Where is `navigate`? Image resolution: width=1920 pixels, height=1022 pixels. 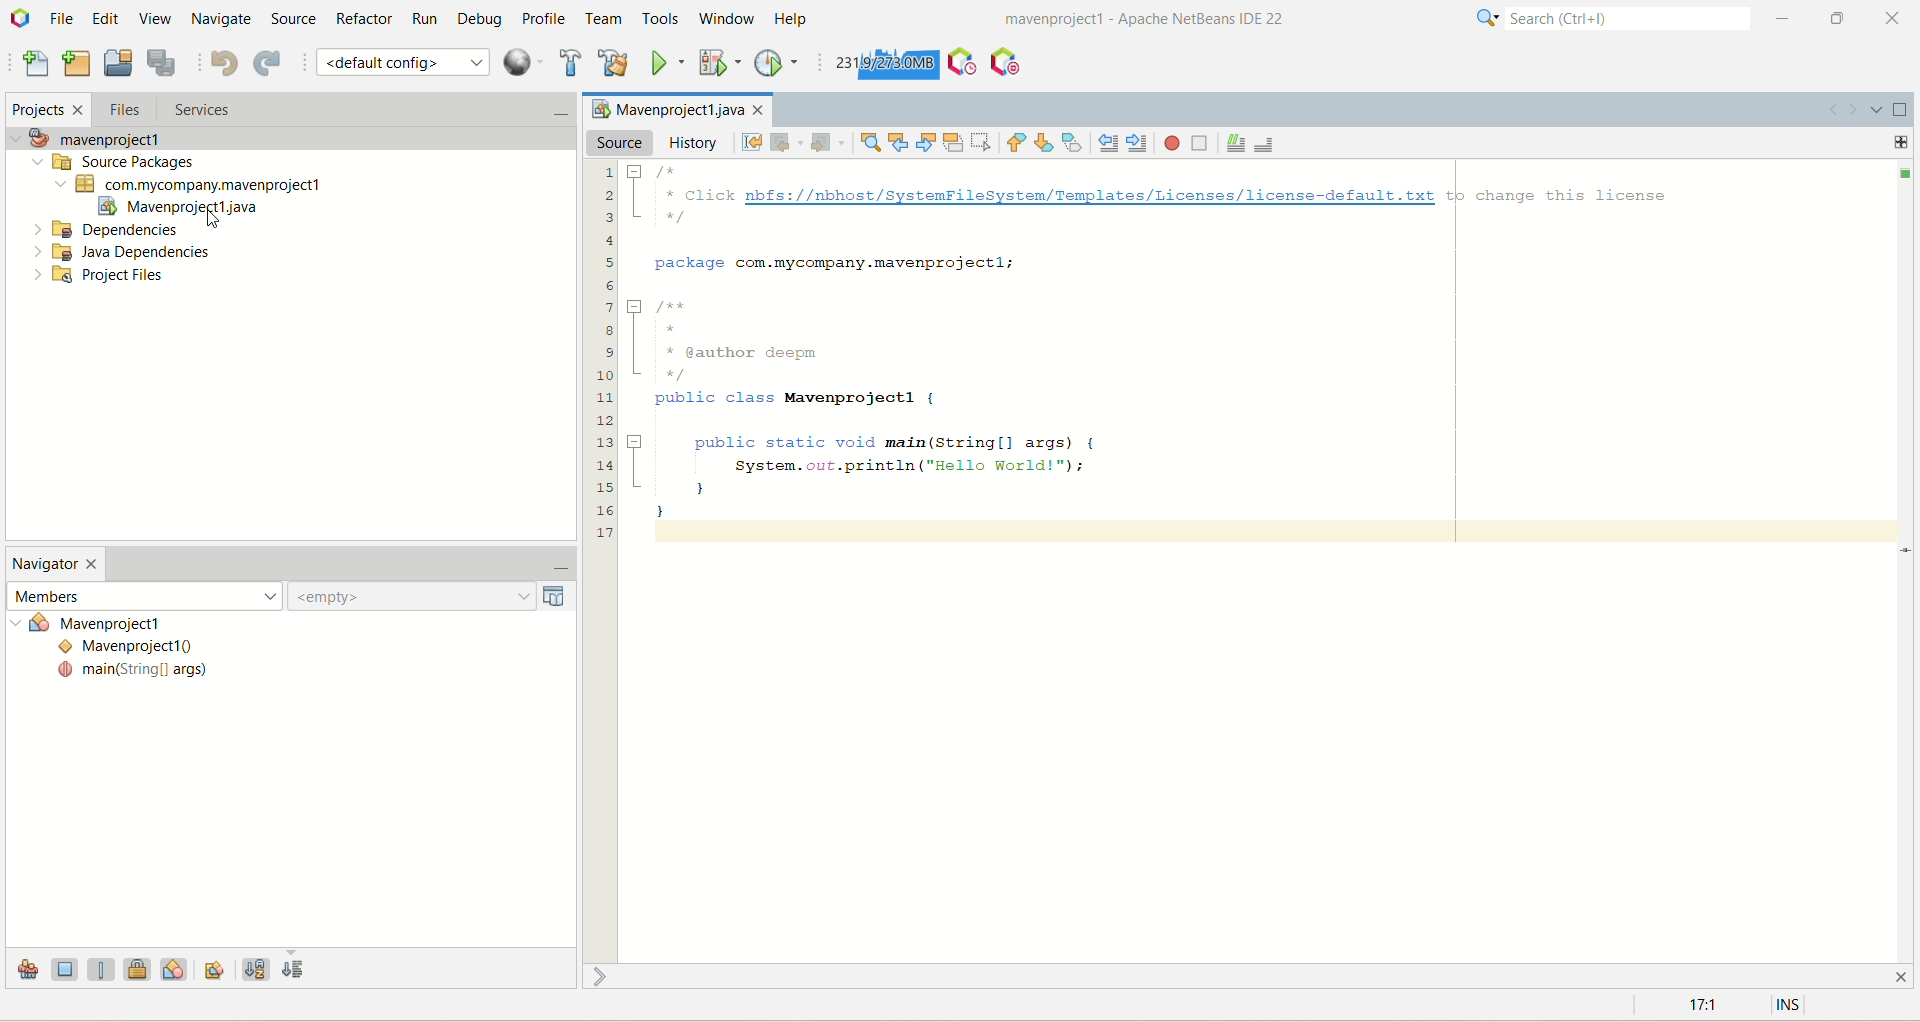 navigate is located at coordinates (220, 20).